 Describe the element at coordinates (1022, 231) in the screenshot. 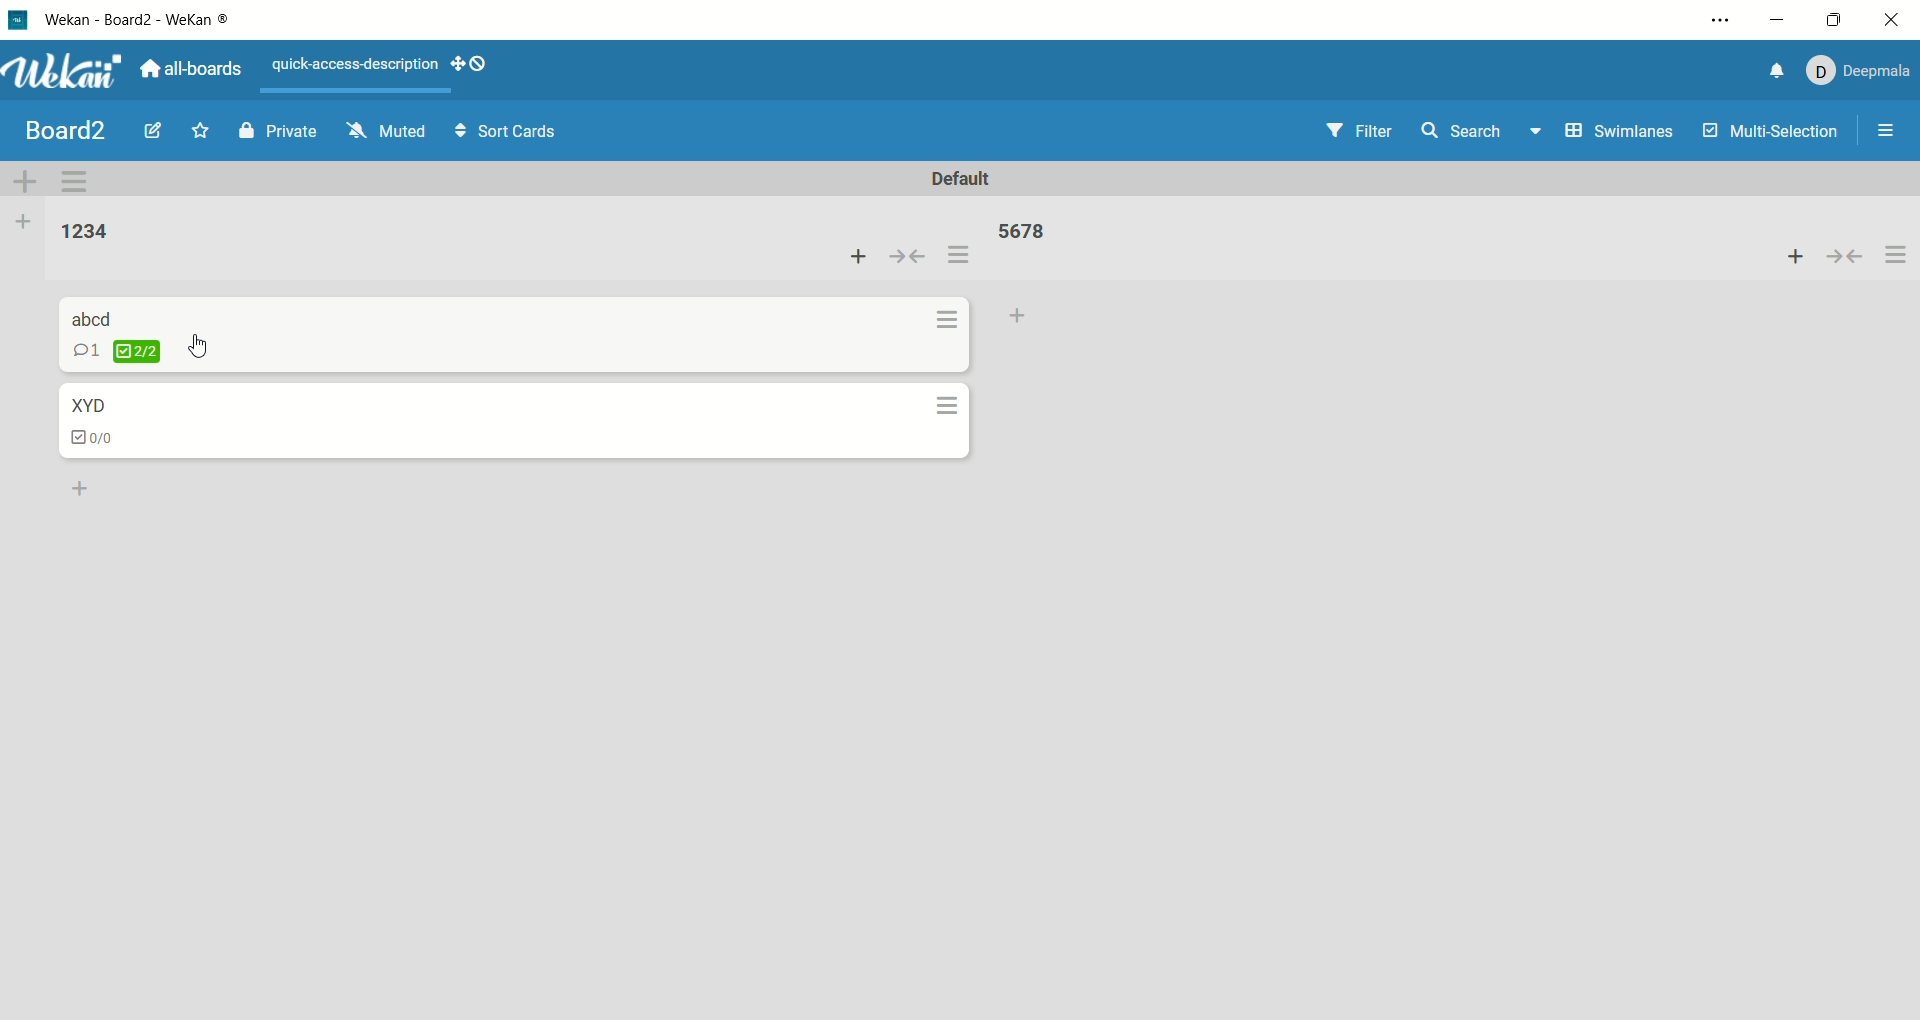

I see `list title` at that location.